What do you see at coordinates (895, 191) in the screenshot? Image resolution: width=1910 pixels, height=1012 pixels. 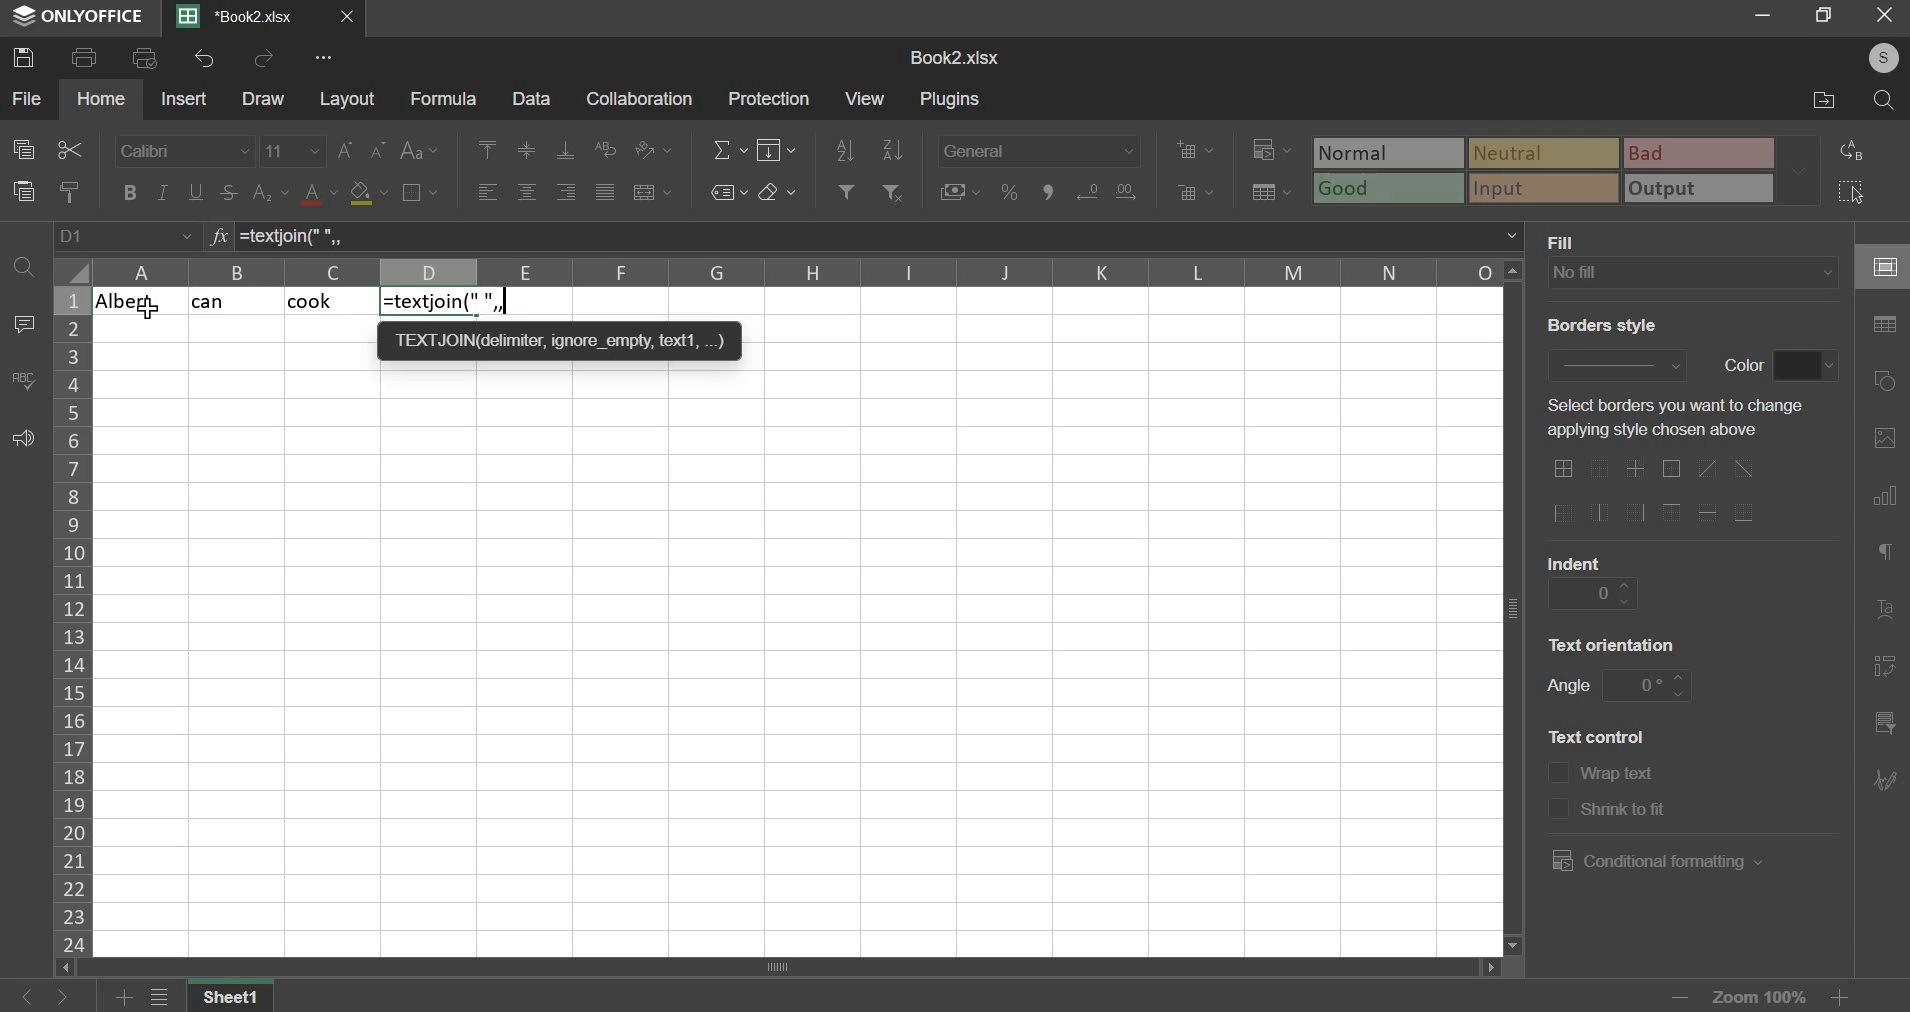 I see `remove filter` at bounding box center [895, 191].